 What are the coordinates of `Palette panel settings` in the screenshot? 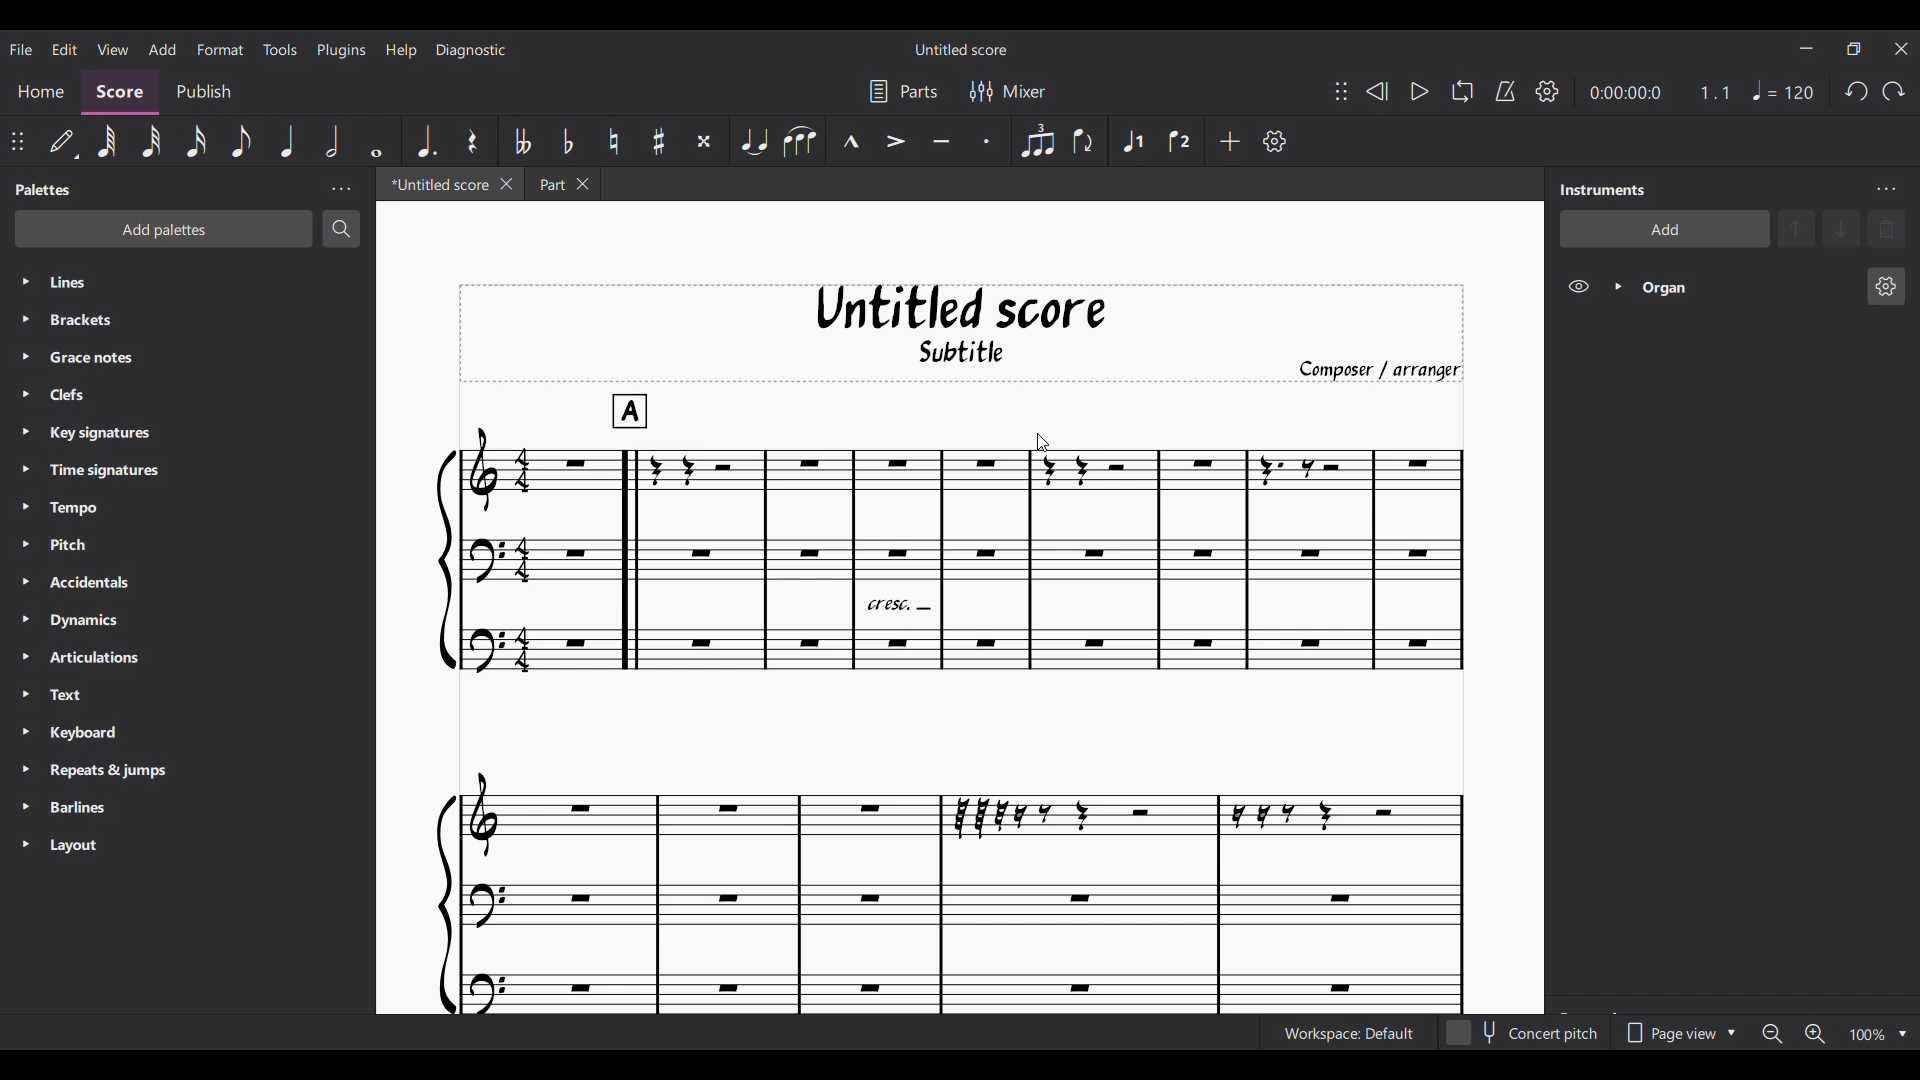 It's located at (341, 190).